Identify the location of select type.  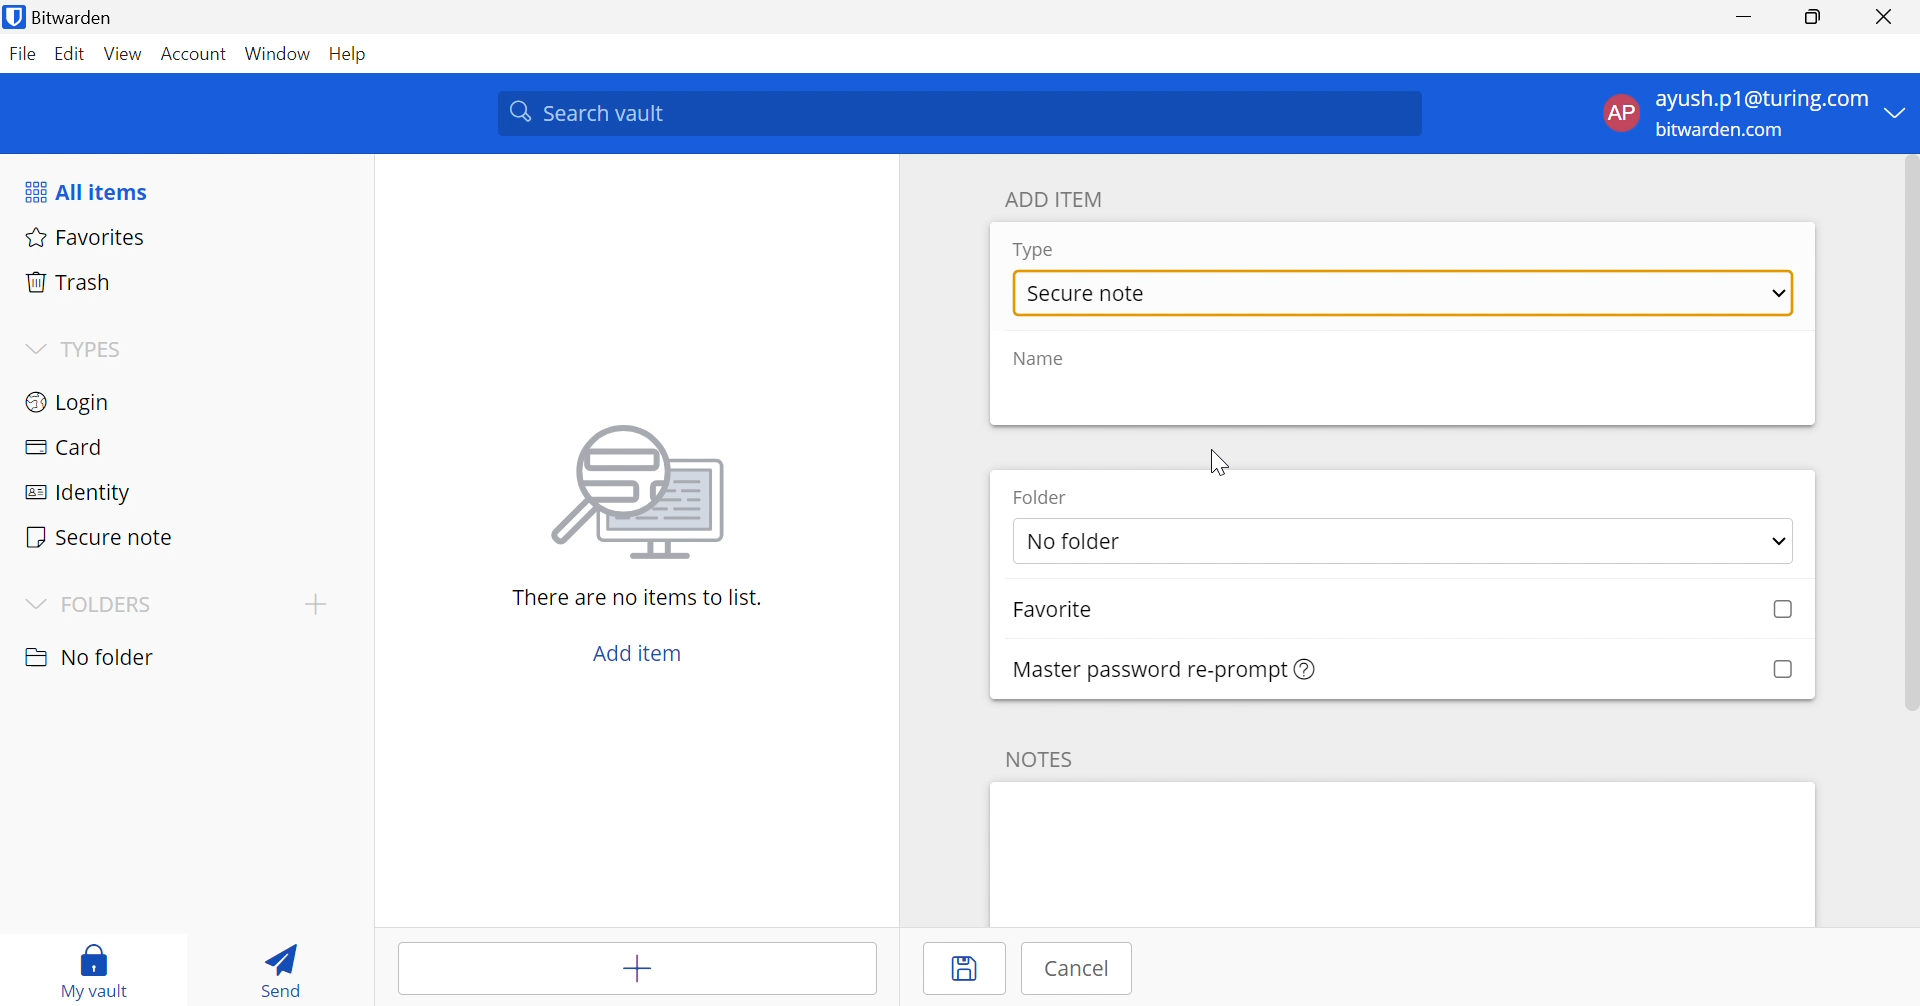
(1403, 294).